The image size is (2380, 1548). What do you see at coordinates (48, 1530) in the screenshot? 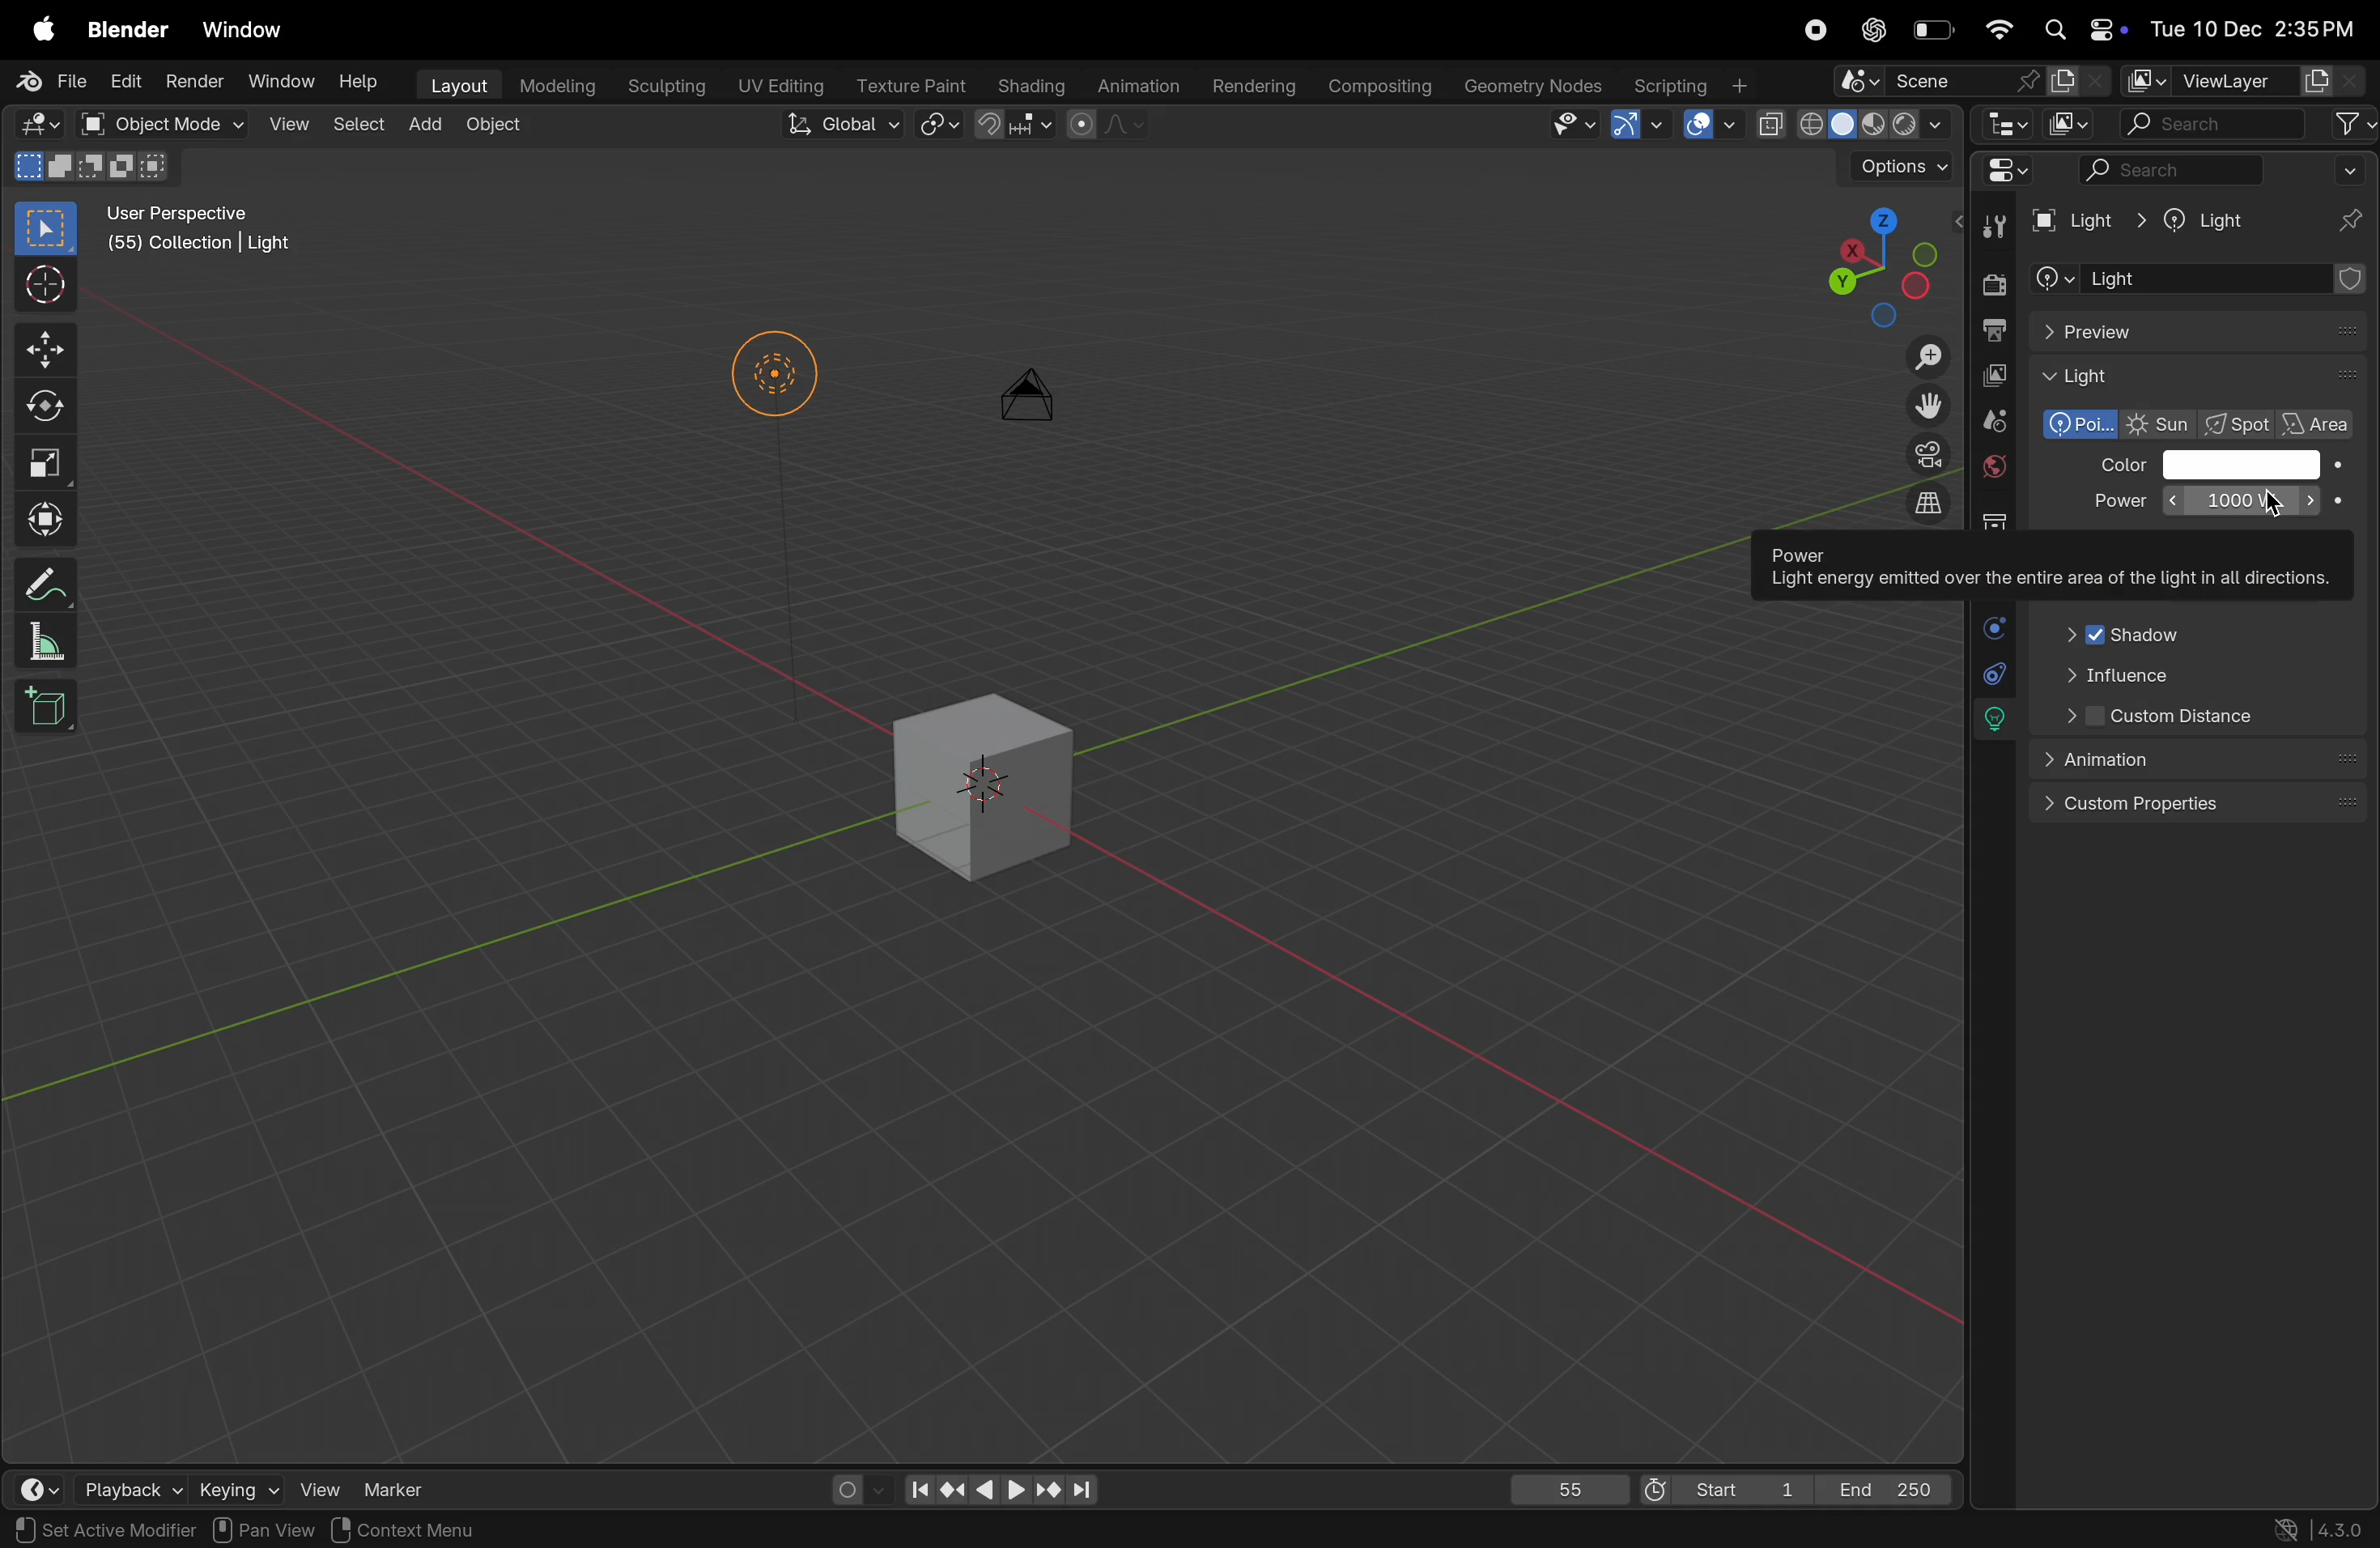
I see `select` at bounding box center [48, 1530].